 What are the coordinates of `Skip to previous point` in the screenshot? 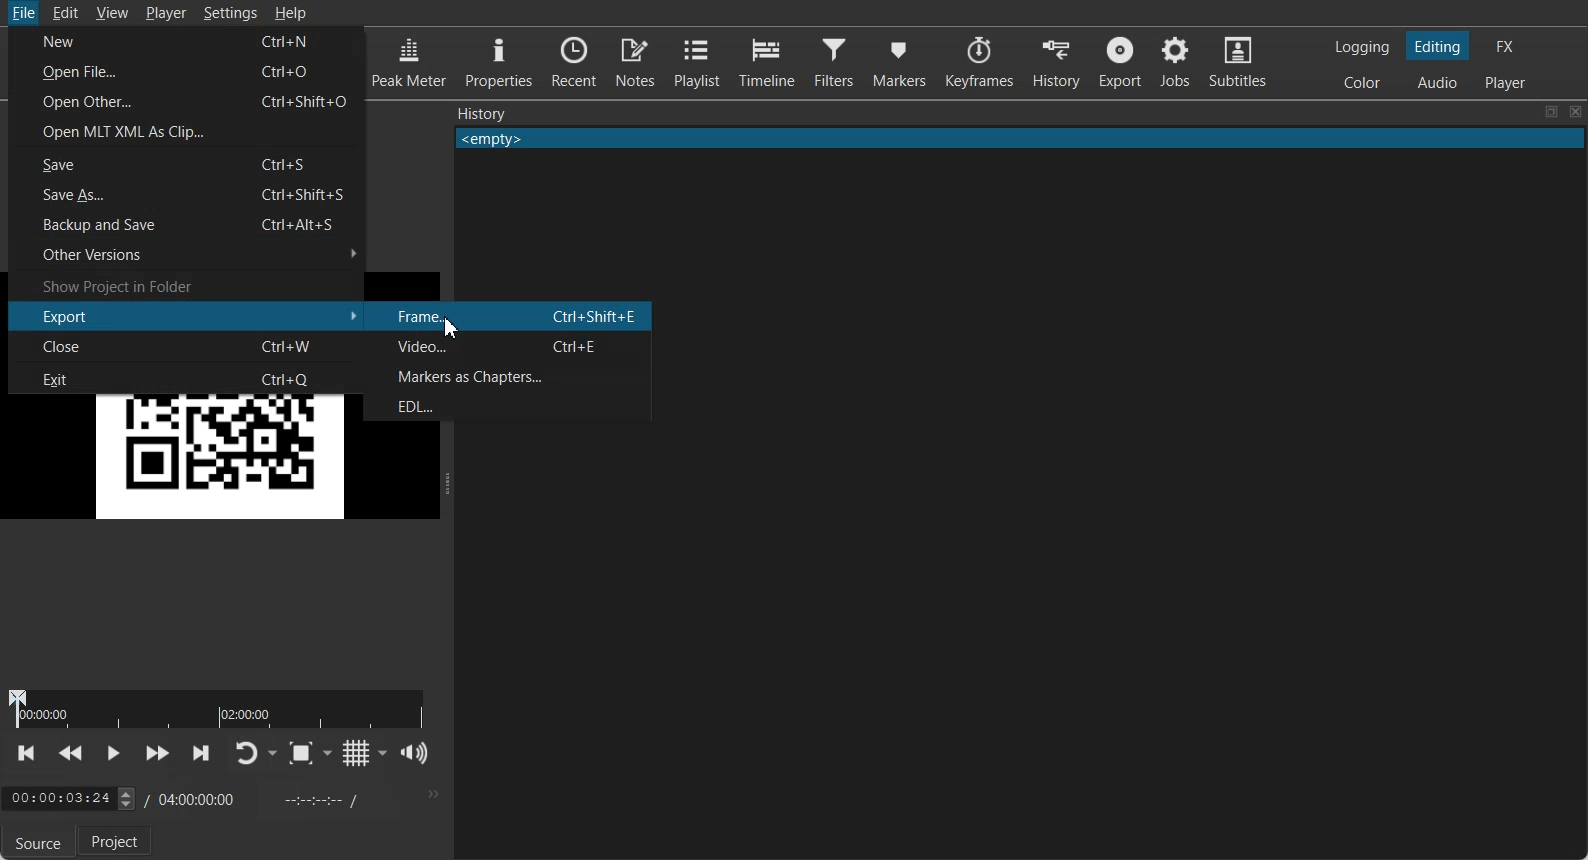 It's located at (28, 753).